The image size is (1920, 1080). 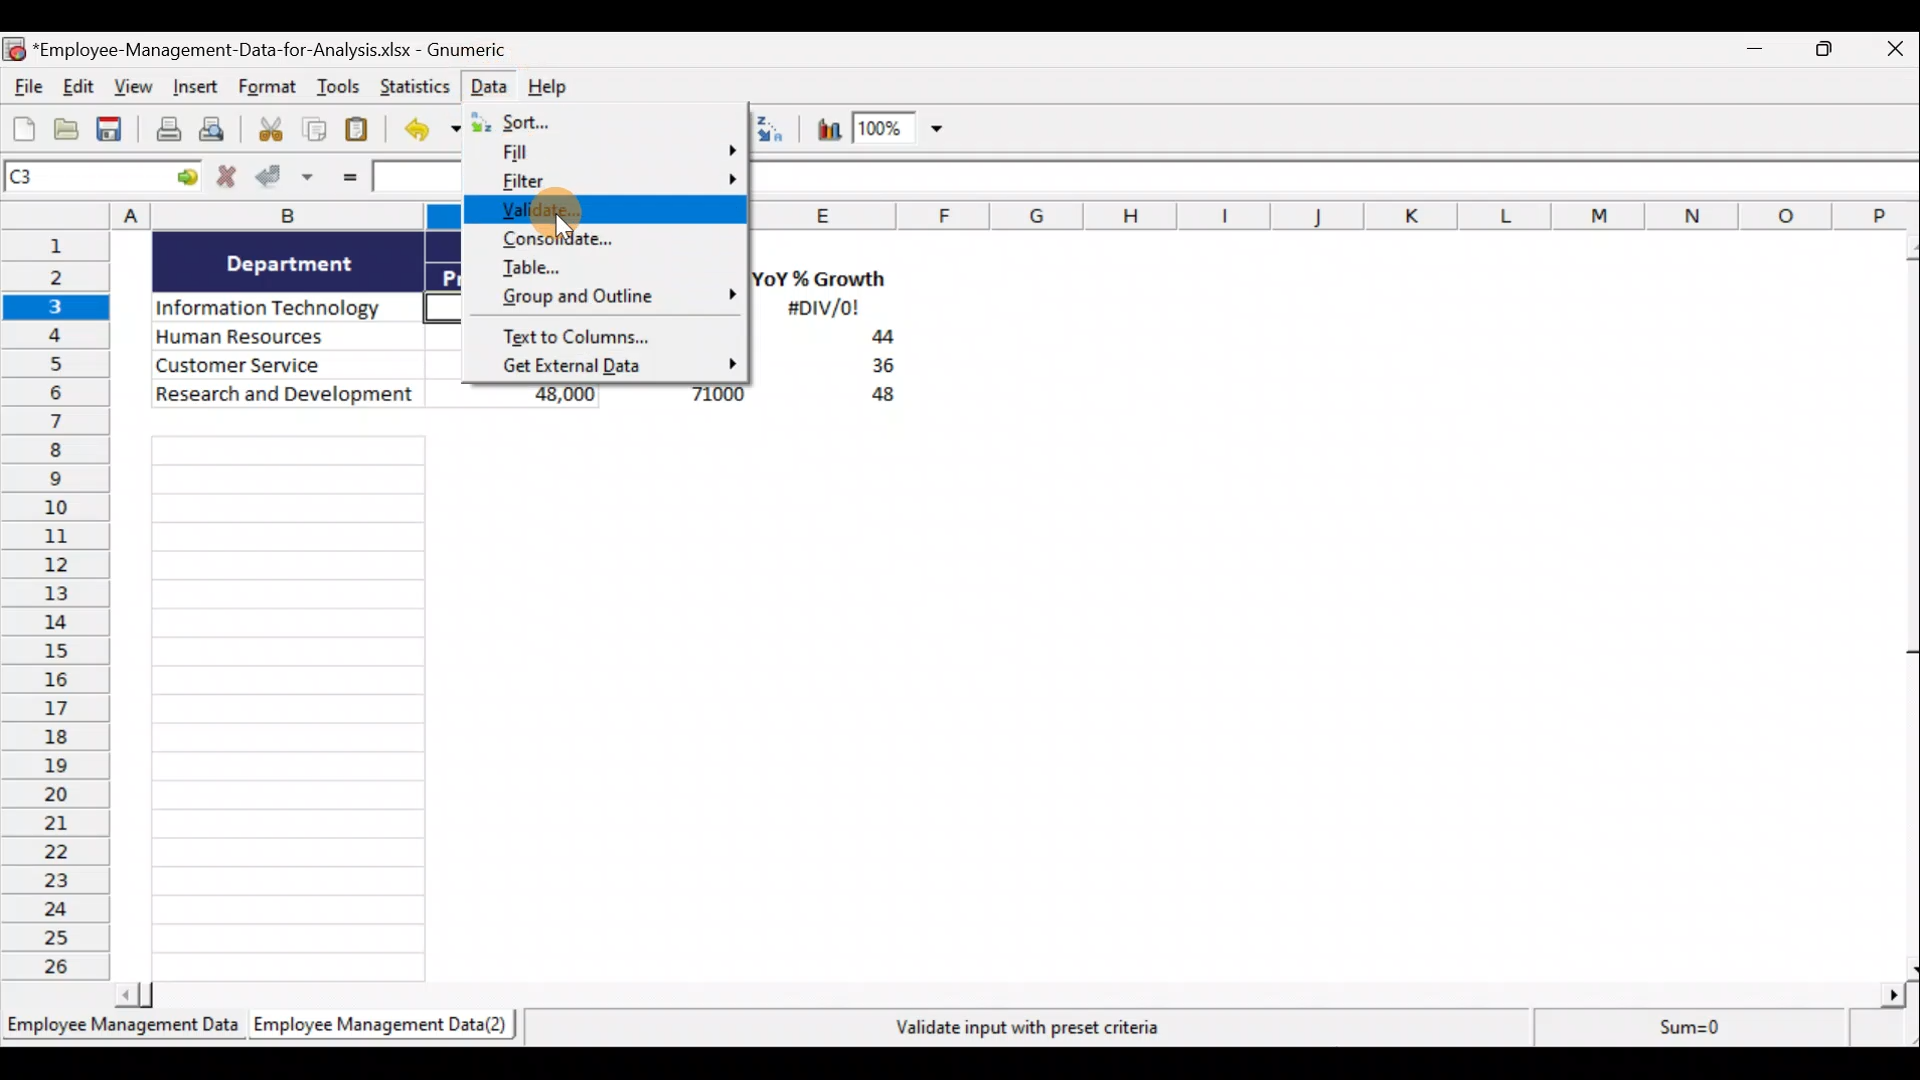 I want to click on Validate, so click(x=602, y=214).